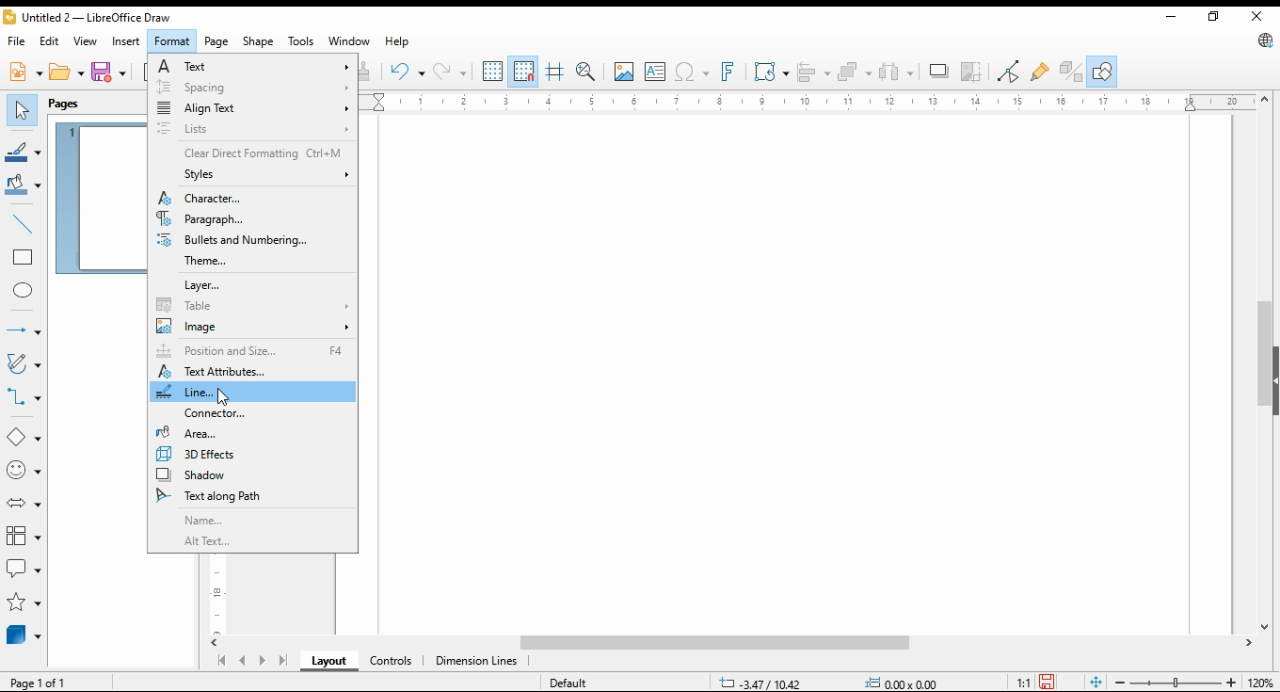 The image size is (1280, 692). What do you see at coordinates (567, 682) in the screenshot?
I see `default` at bounding box center [567, 682].